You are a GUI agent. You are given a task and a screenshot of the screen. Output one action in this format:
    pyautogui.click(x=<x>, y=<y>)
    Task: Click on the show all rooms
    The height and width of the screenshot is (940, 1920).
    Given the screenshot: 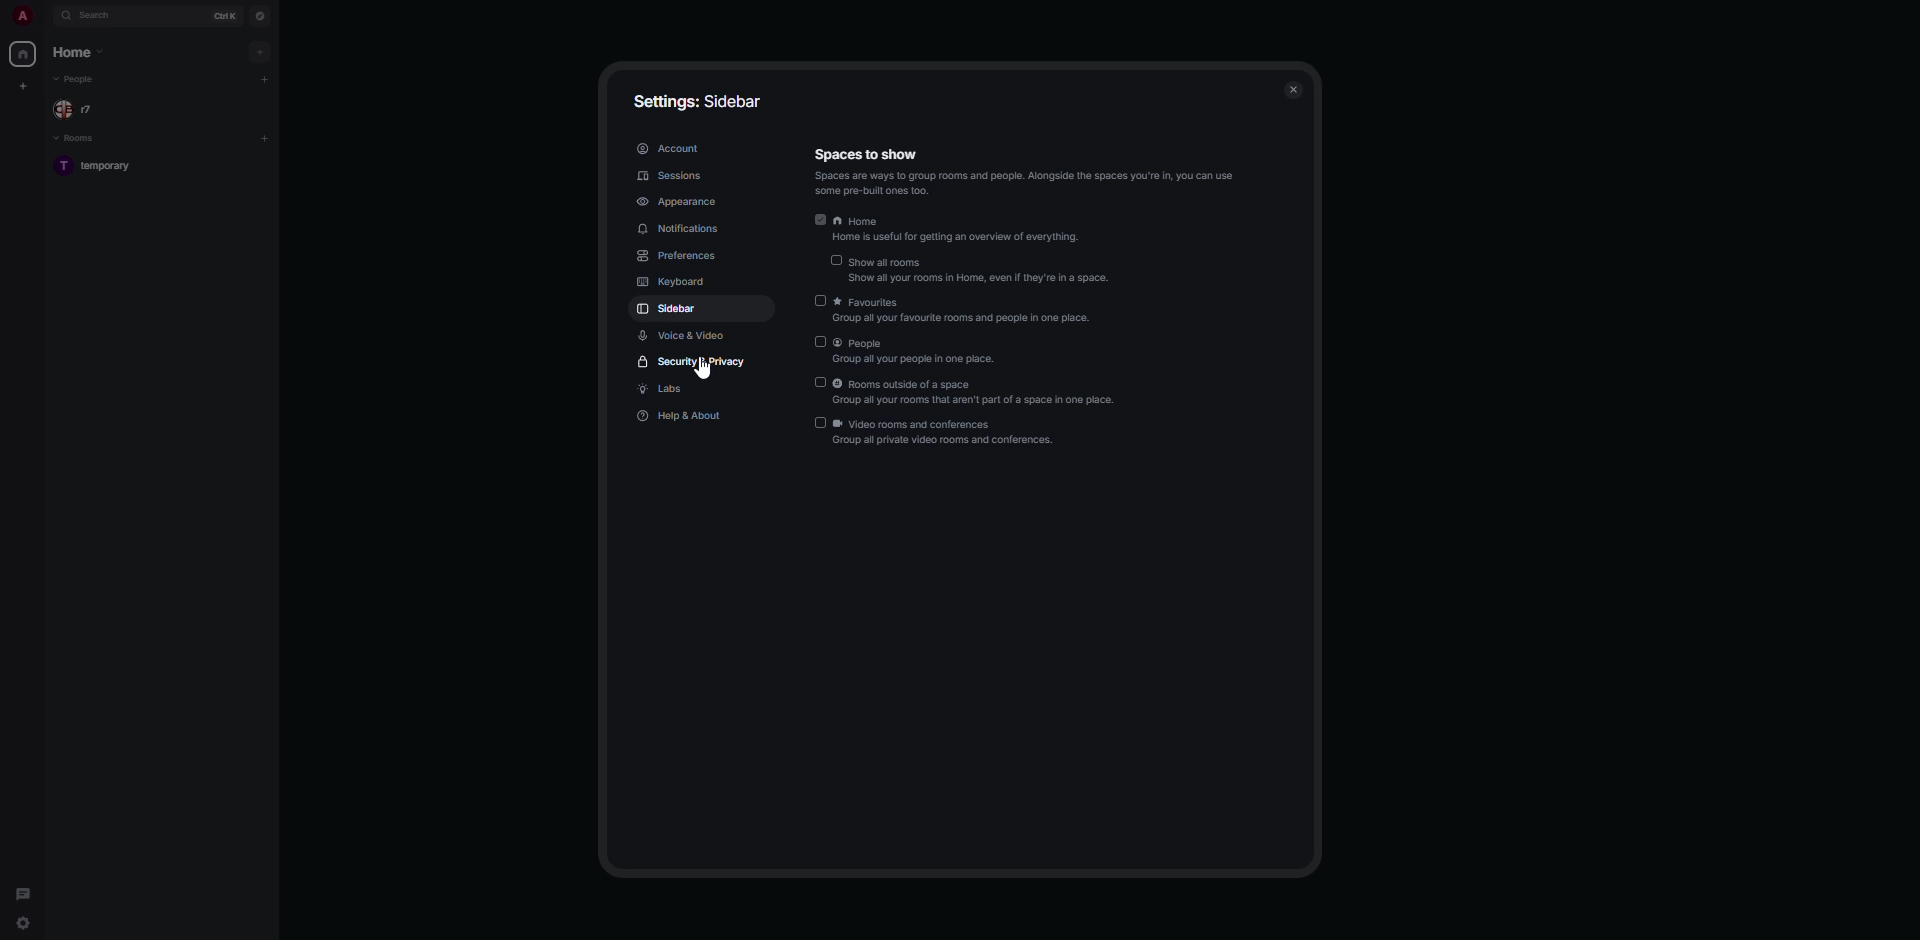 What is the action you would take?
    pyautogui.click(x=975, y=269)
    